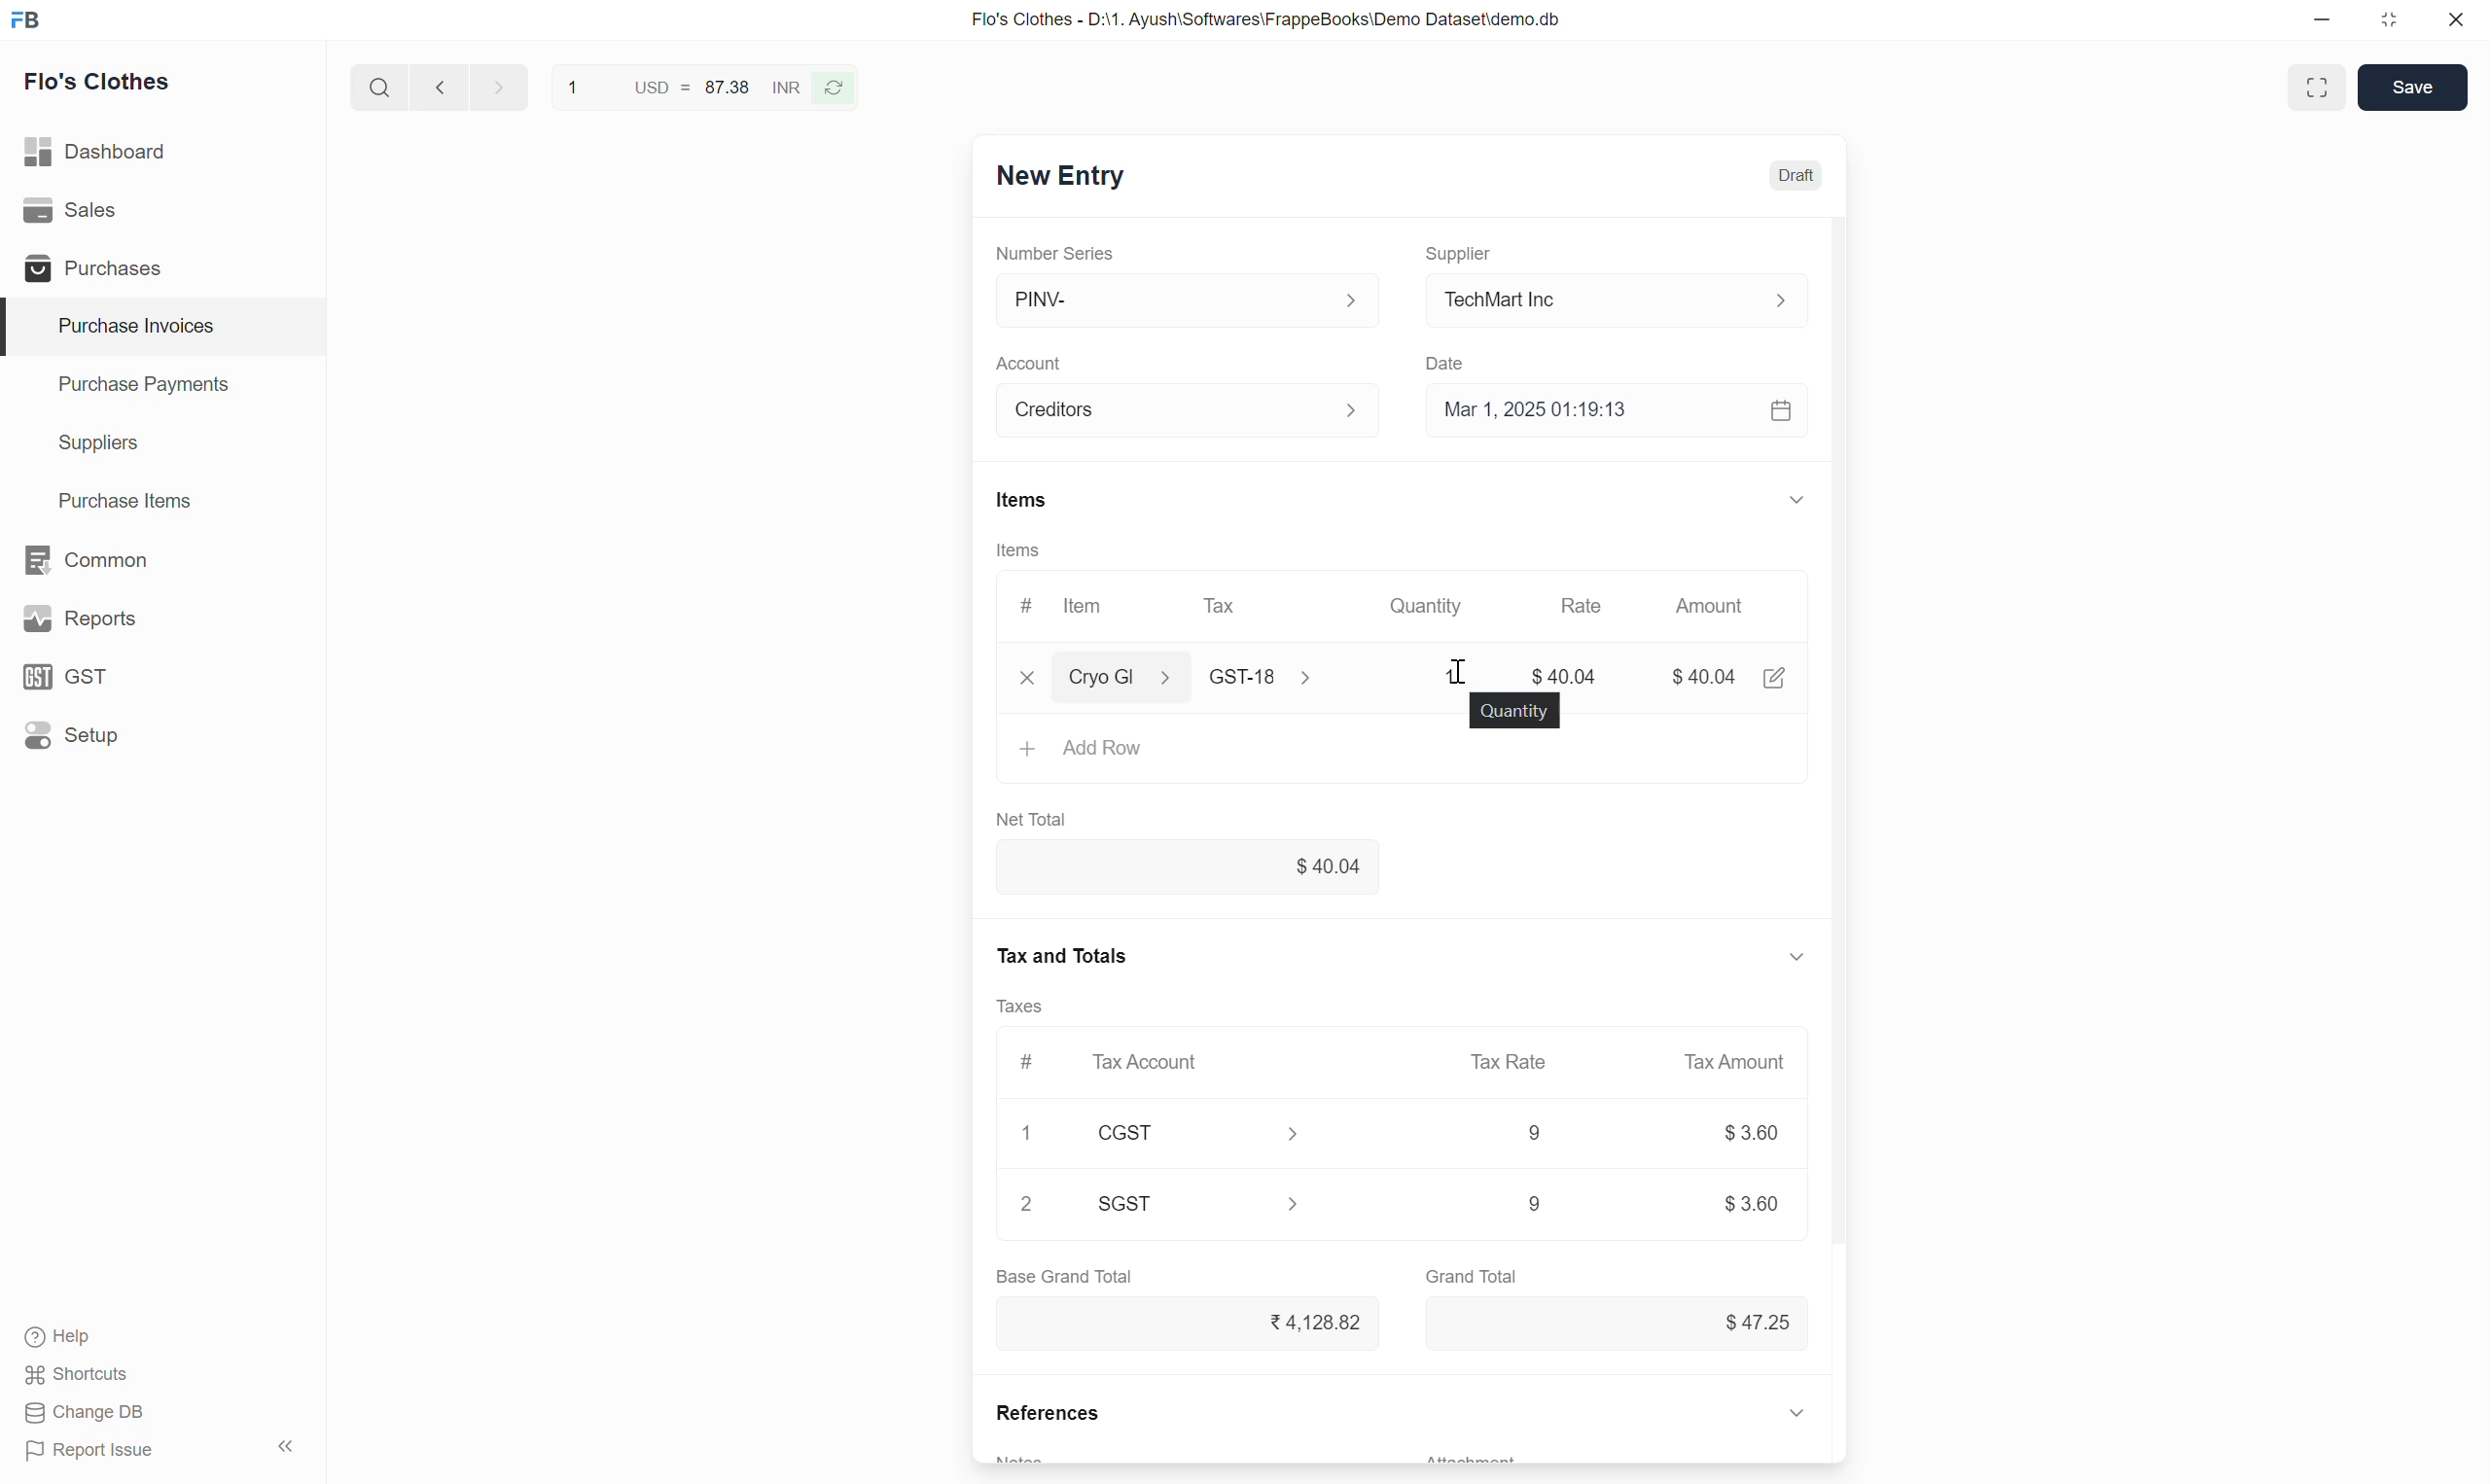 The height and width of the screenshot is (1484, 2490). What do you see at coordinates (89, 268) in the screenshot?
I see `Purchases` at bounding box center [89, 268].